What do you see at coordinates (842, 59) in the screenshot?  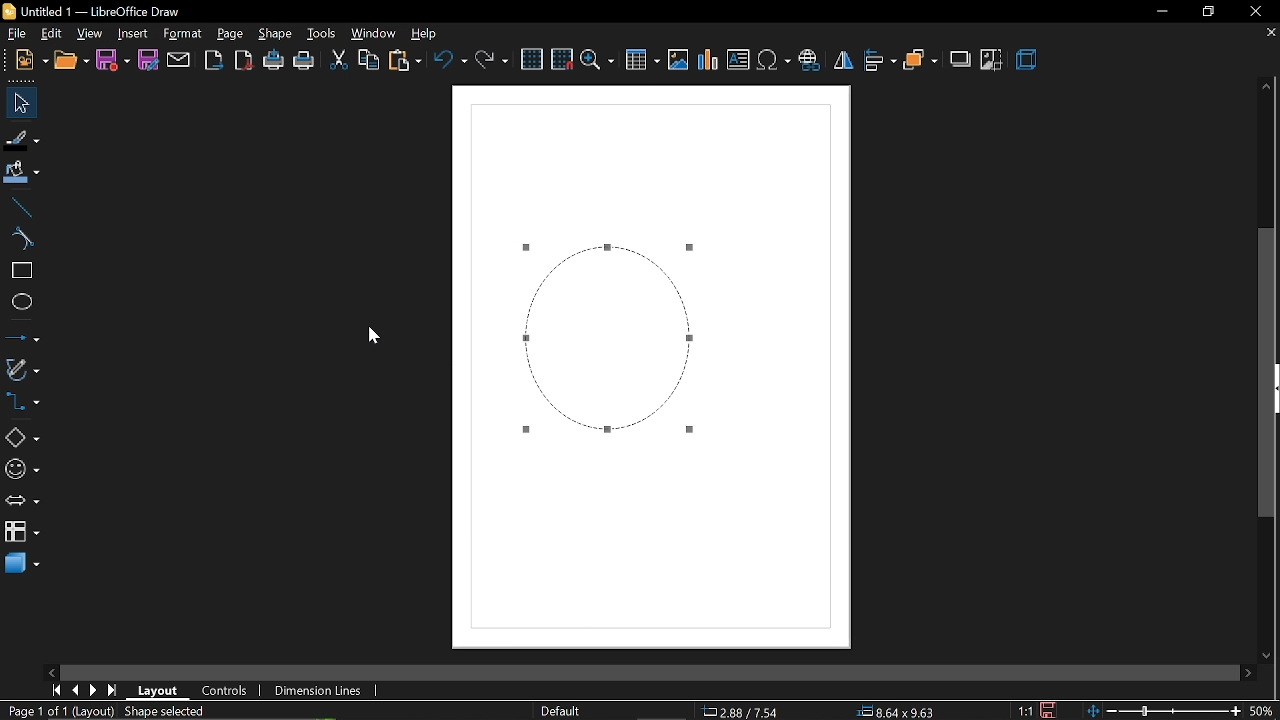 I see `flip` at bounding box center [842, 59].